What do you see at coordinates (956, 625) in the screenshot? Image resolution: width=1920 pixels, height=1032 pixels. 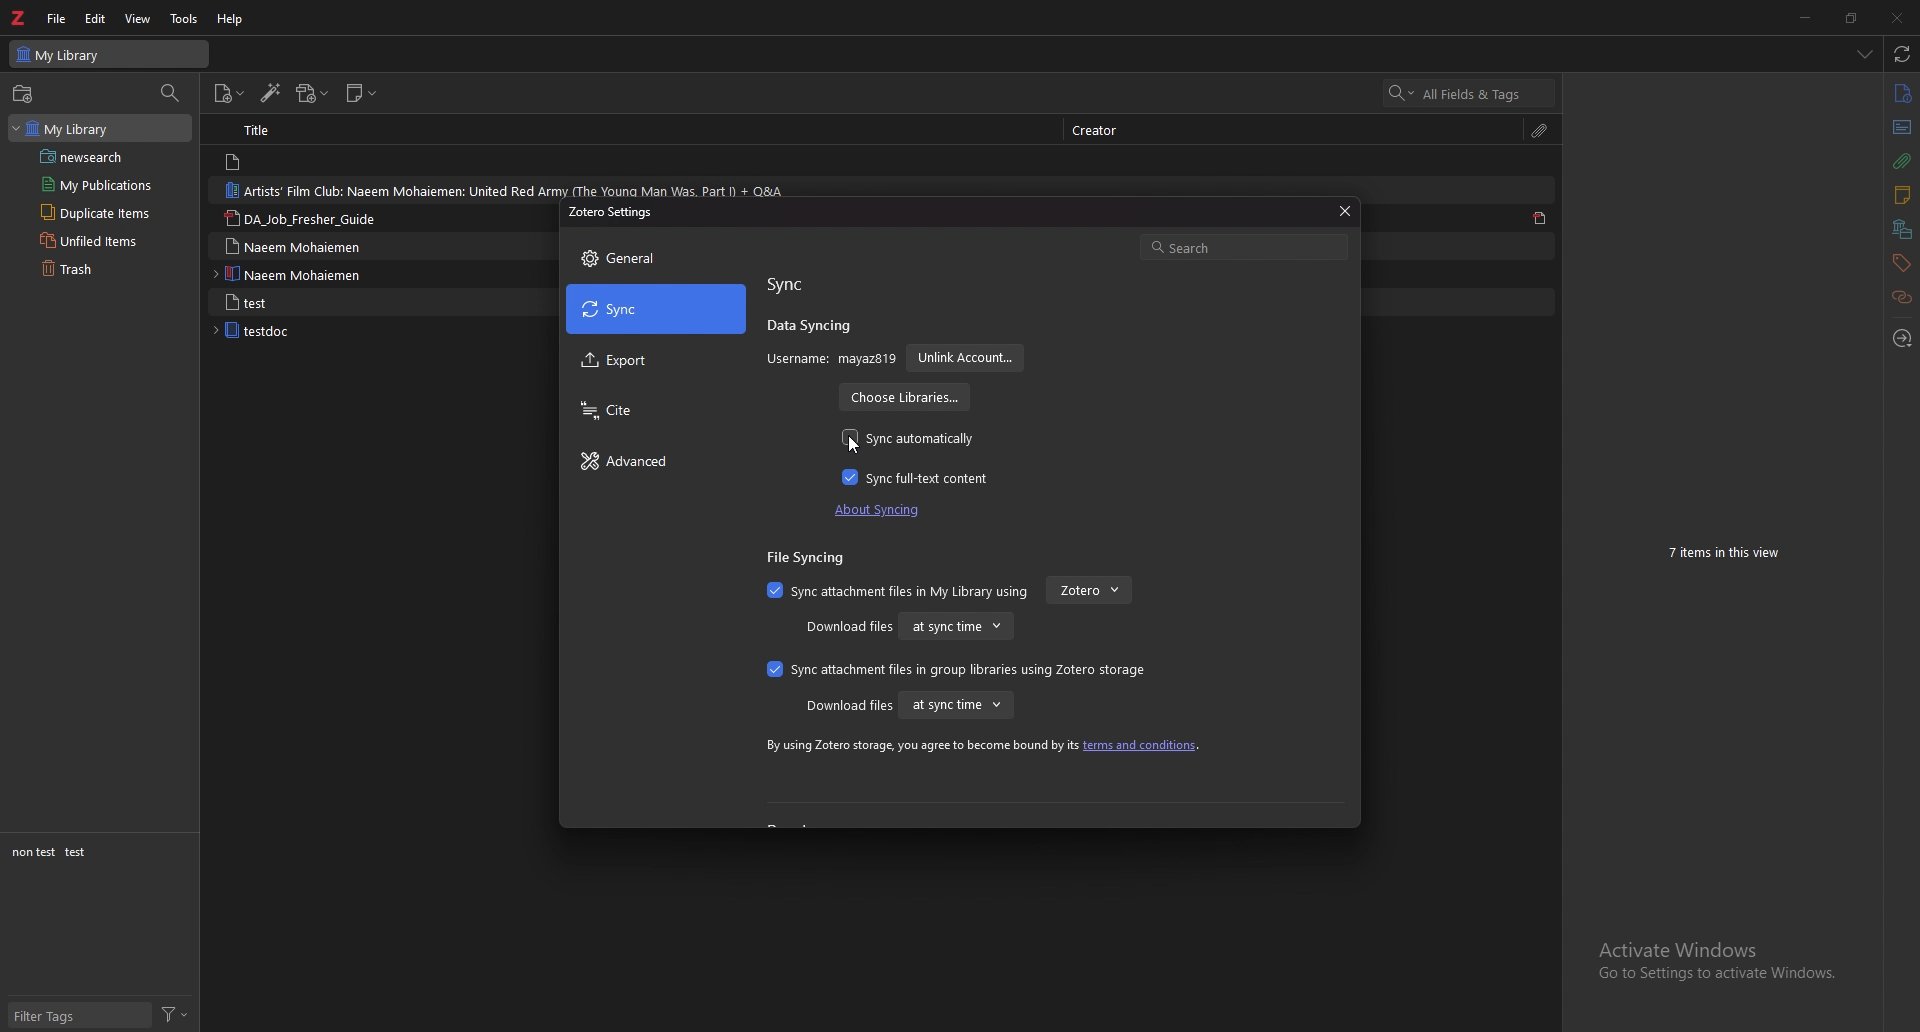 I see `at sync time` at bounding box center [956, 625].